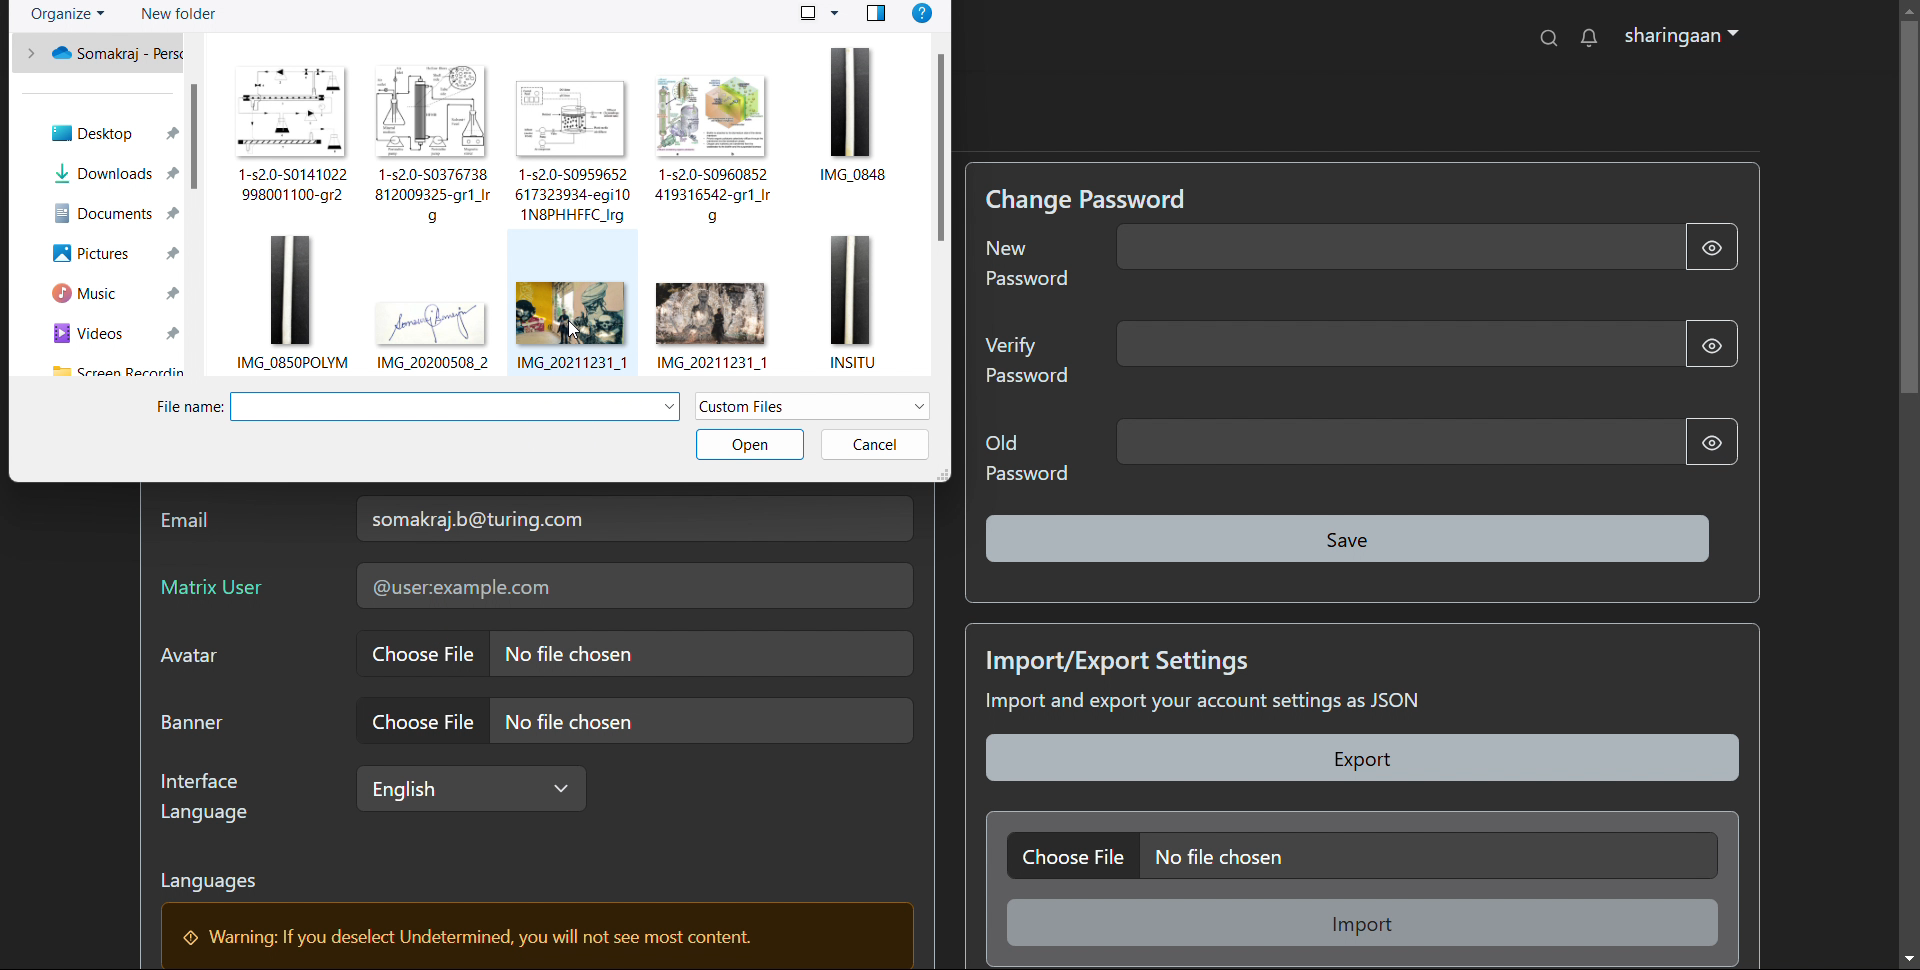 Image resolution: width=1920 pixels, height=970 pixels. I want to click on Videos, so click(116, 335).